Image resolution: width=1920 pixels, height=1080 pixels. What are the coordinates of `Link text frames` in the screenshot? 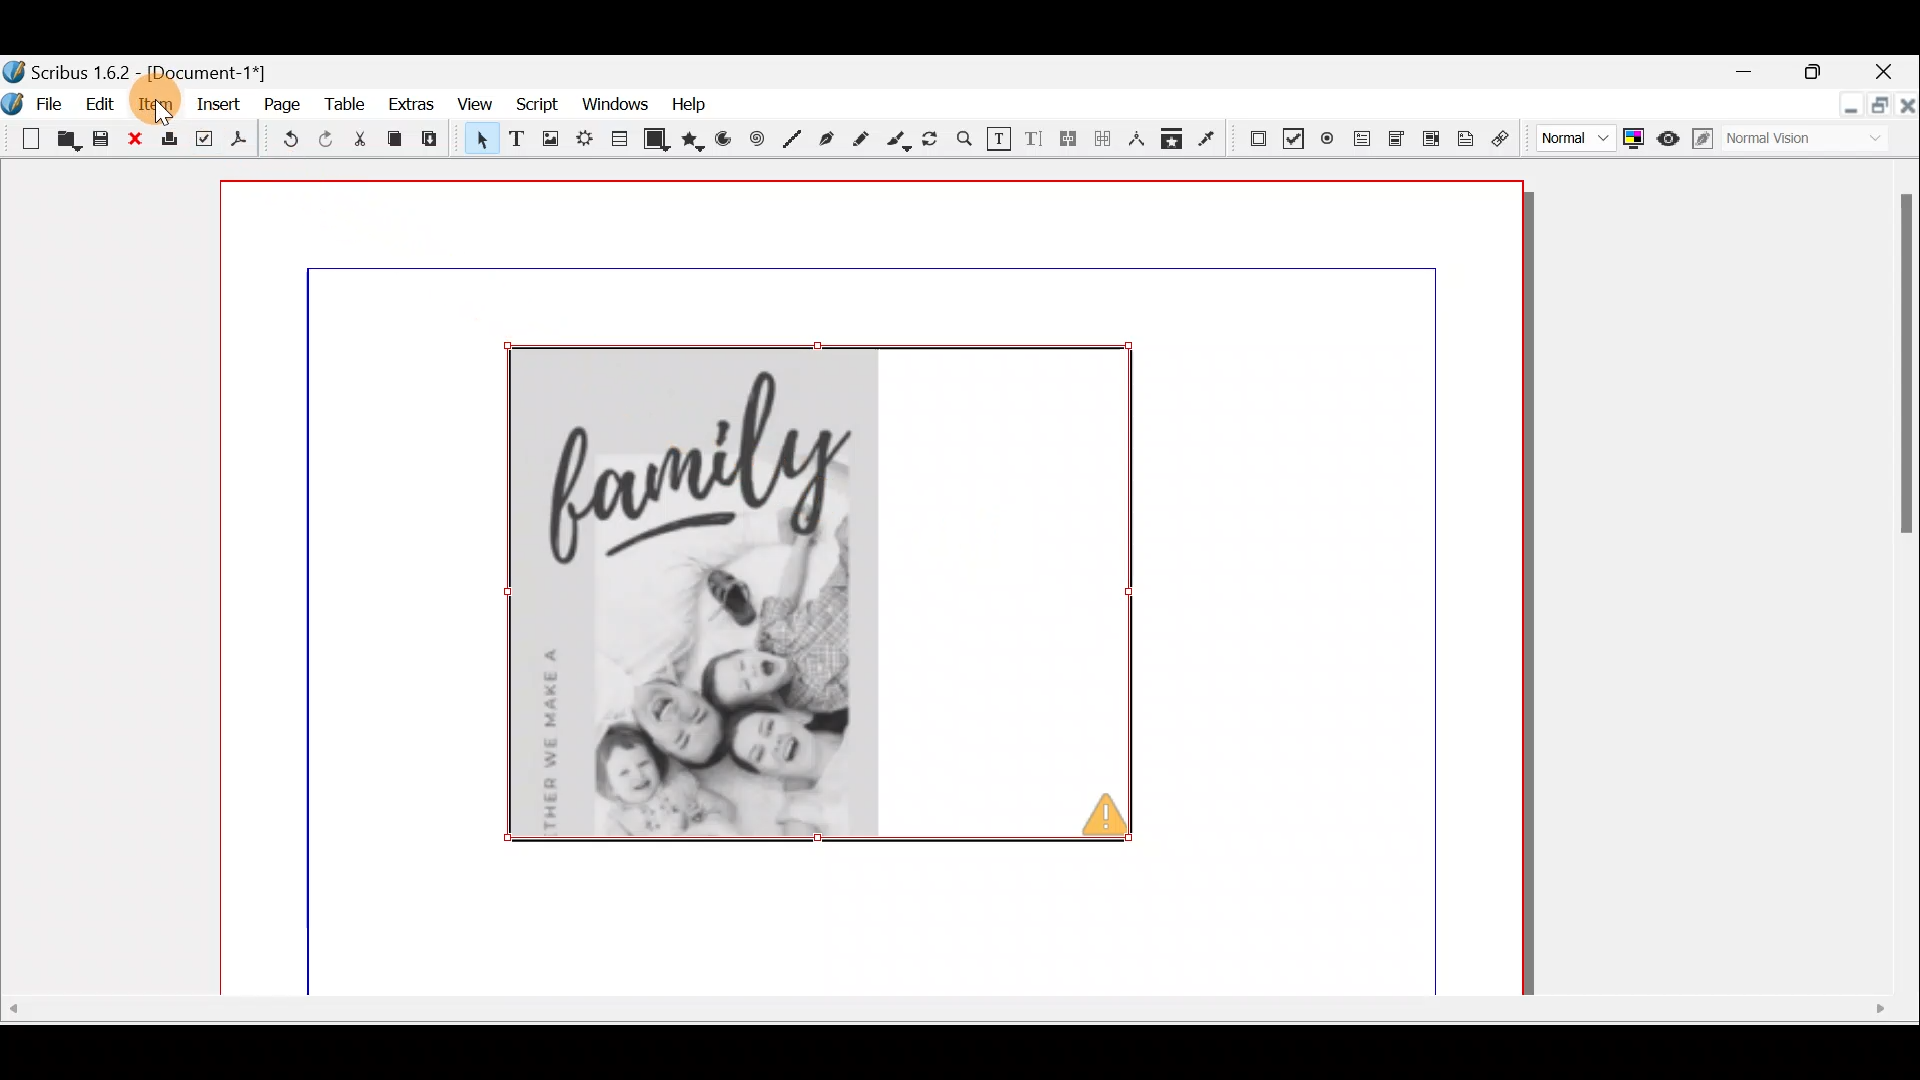 It's located at (1069, 143).